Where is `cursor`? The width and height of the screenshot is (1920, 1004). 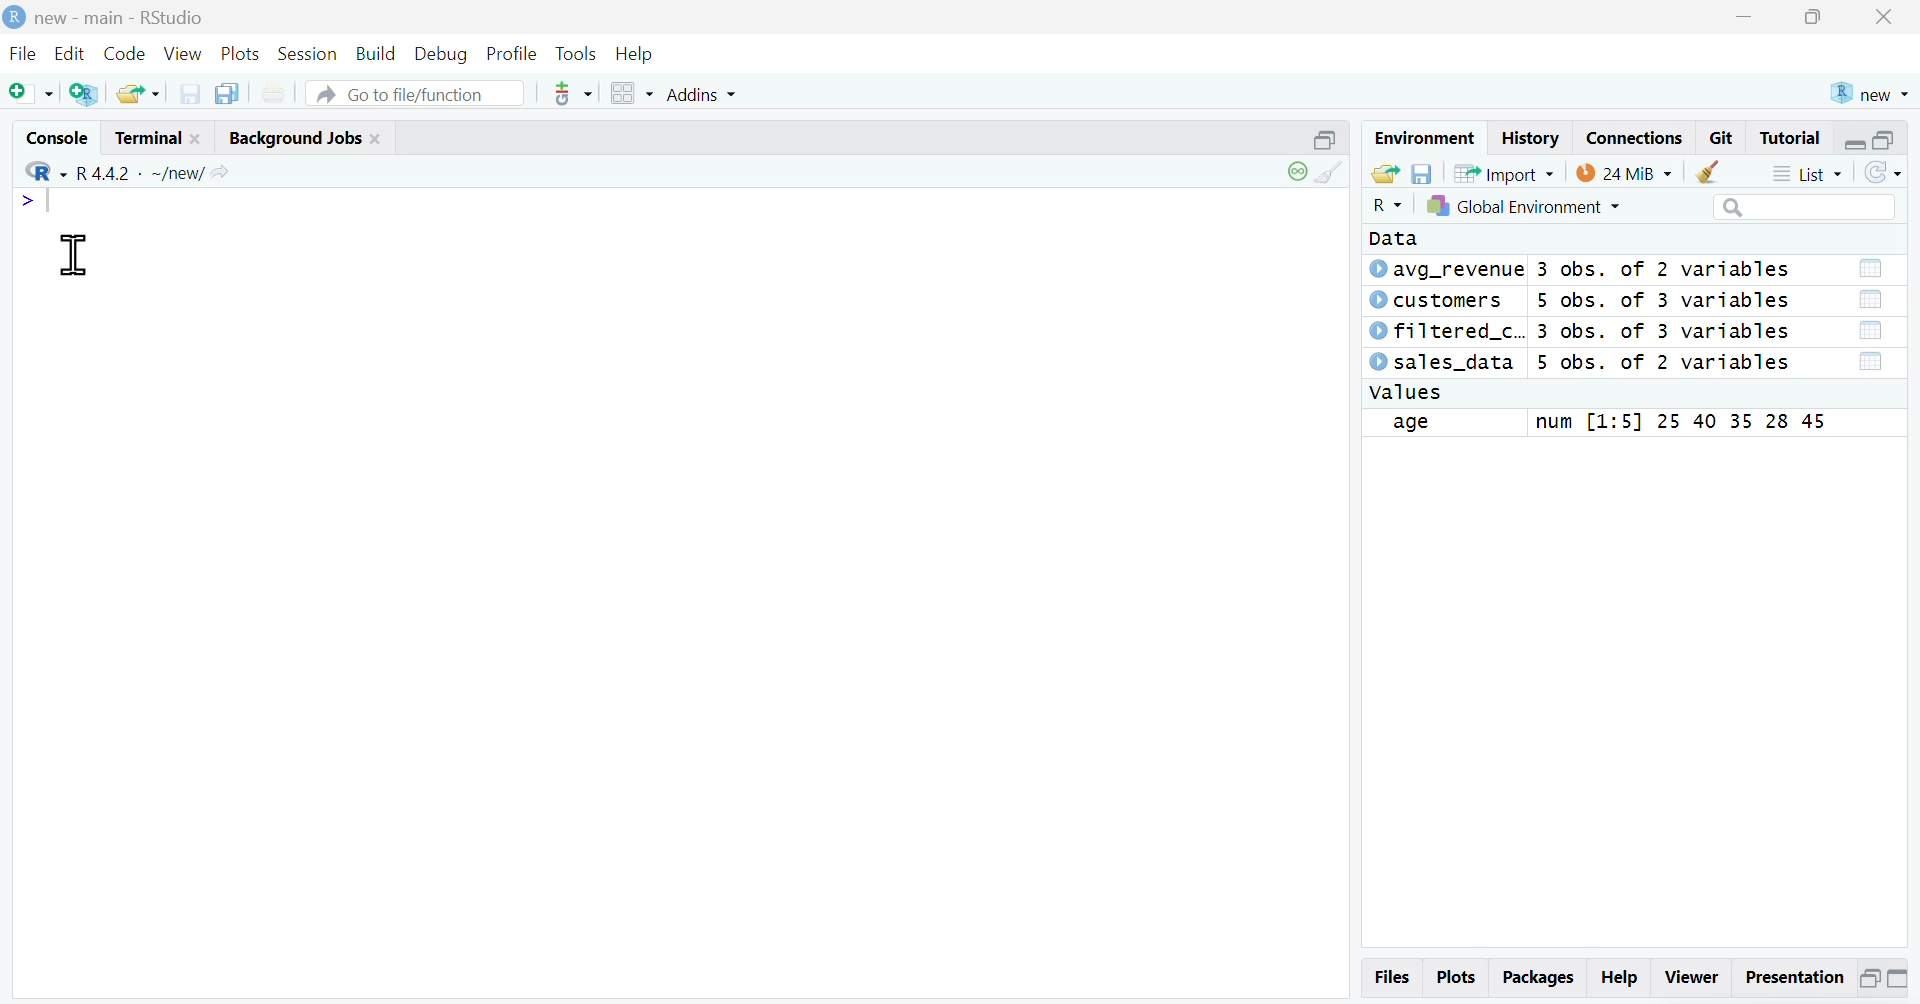 cursor is located at coordinates (76, 256).